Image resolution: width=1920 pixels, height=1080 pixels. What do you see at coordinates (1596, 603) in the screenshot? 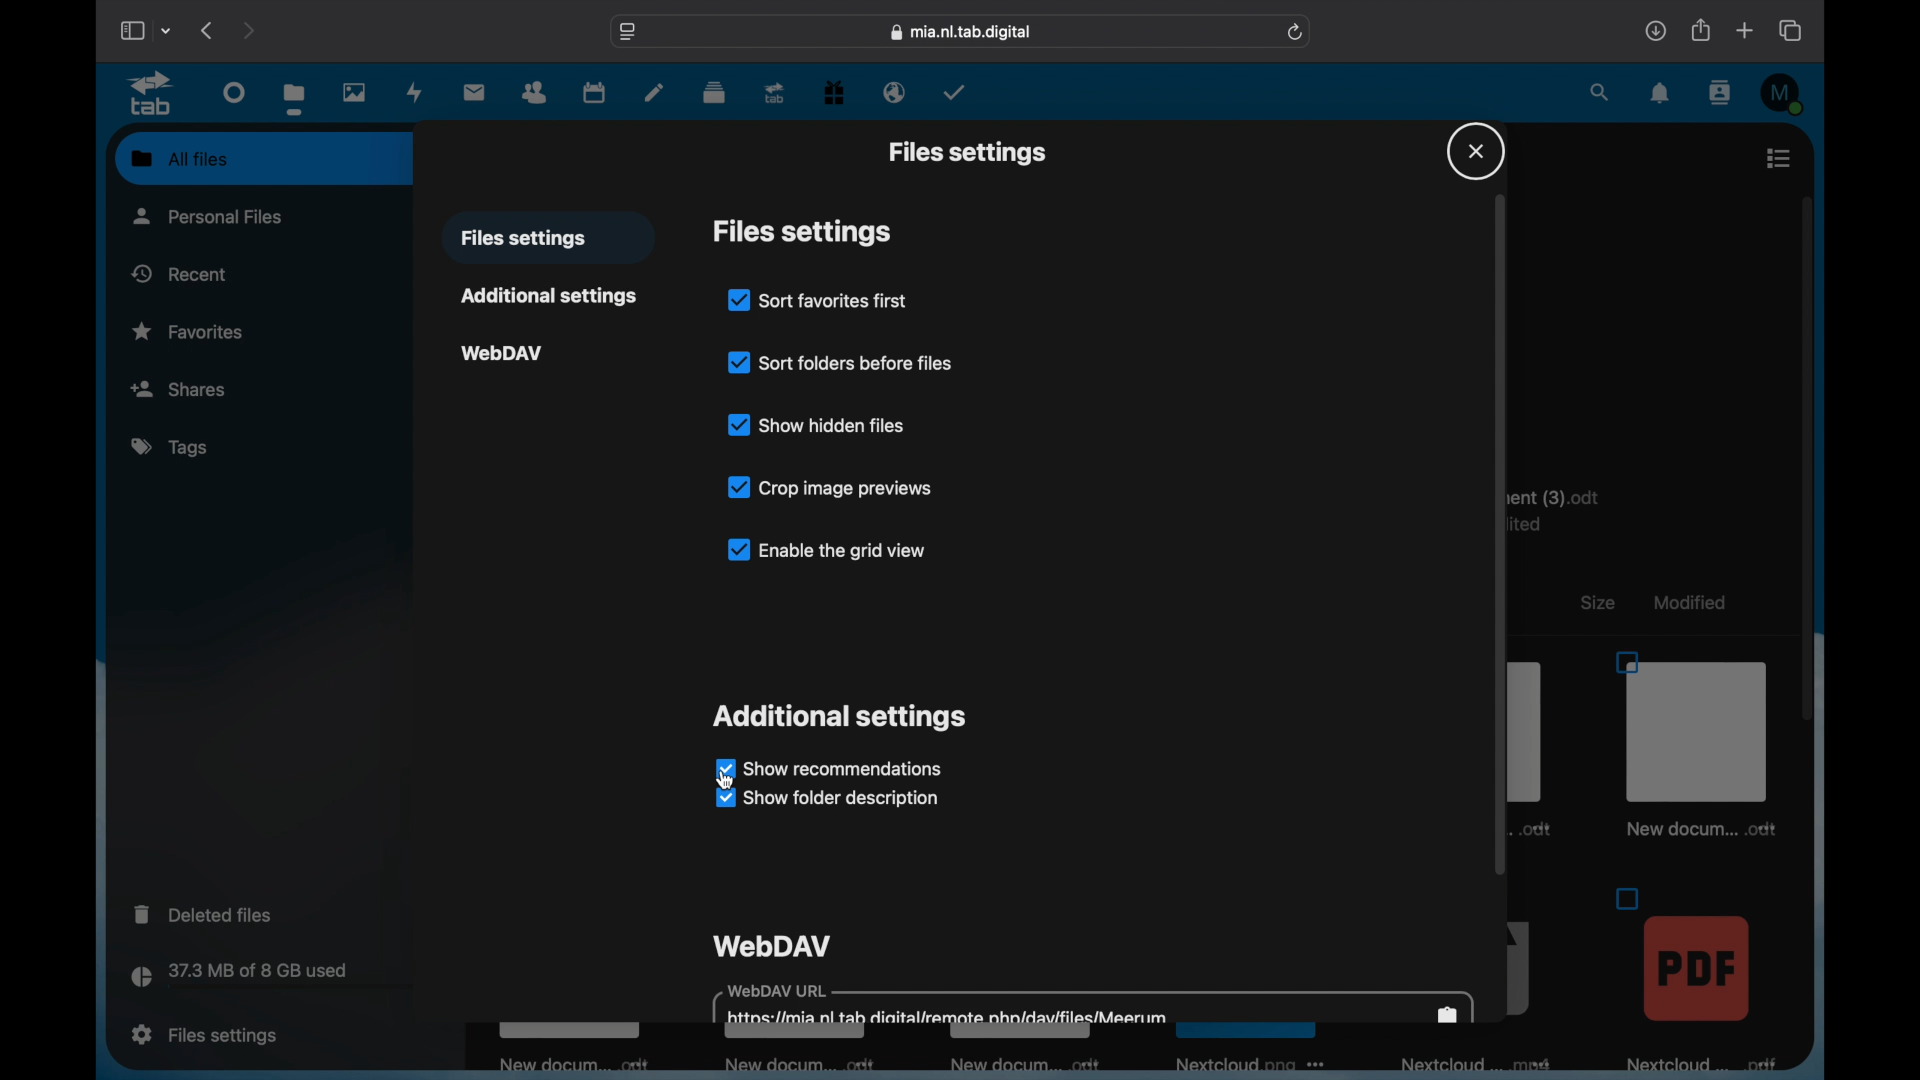
I see `size` at bounding box center [1596, 603].